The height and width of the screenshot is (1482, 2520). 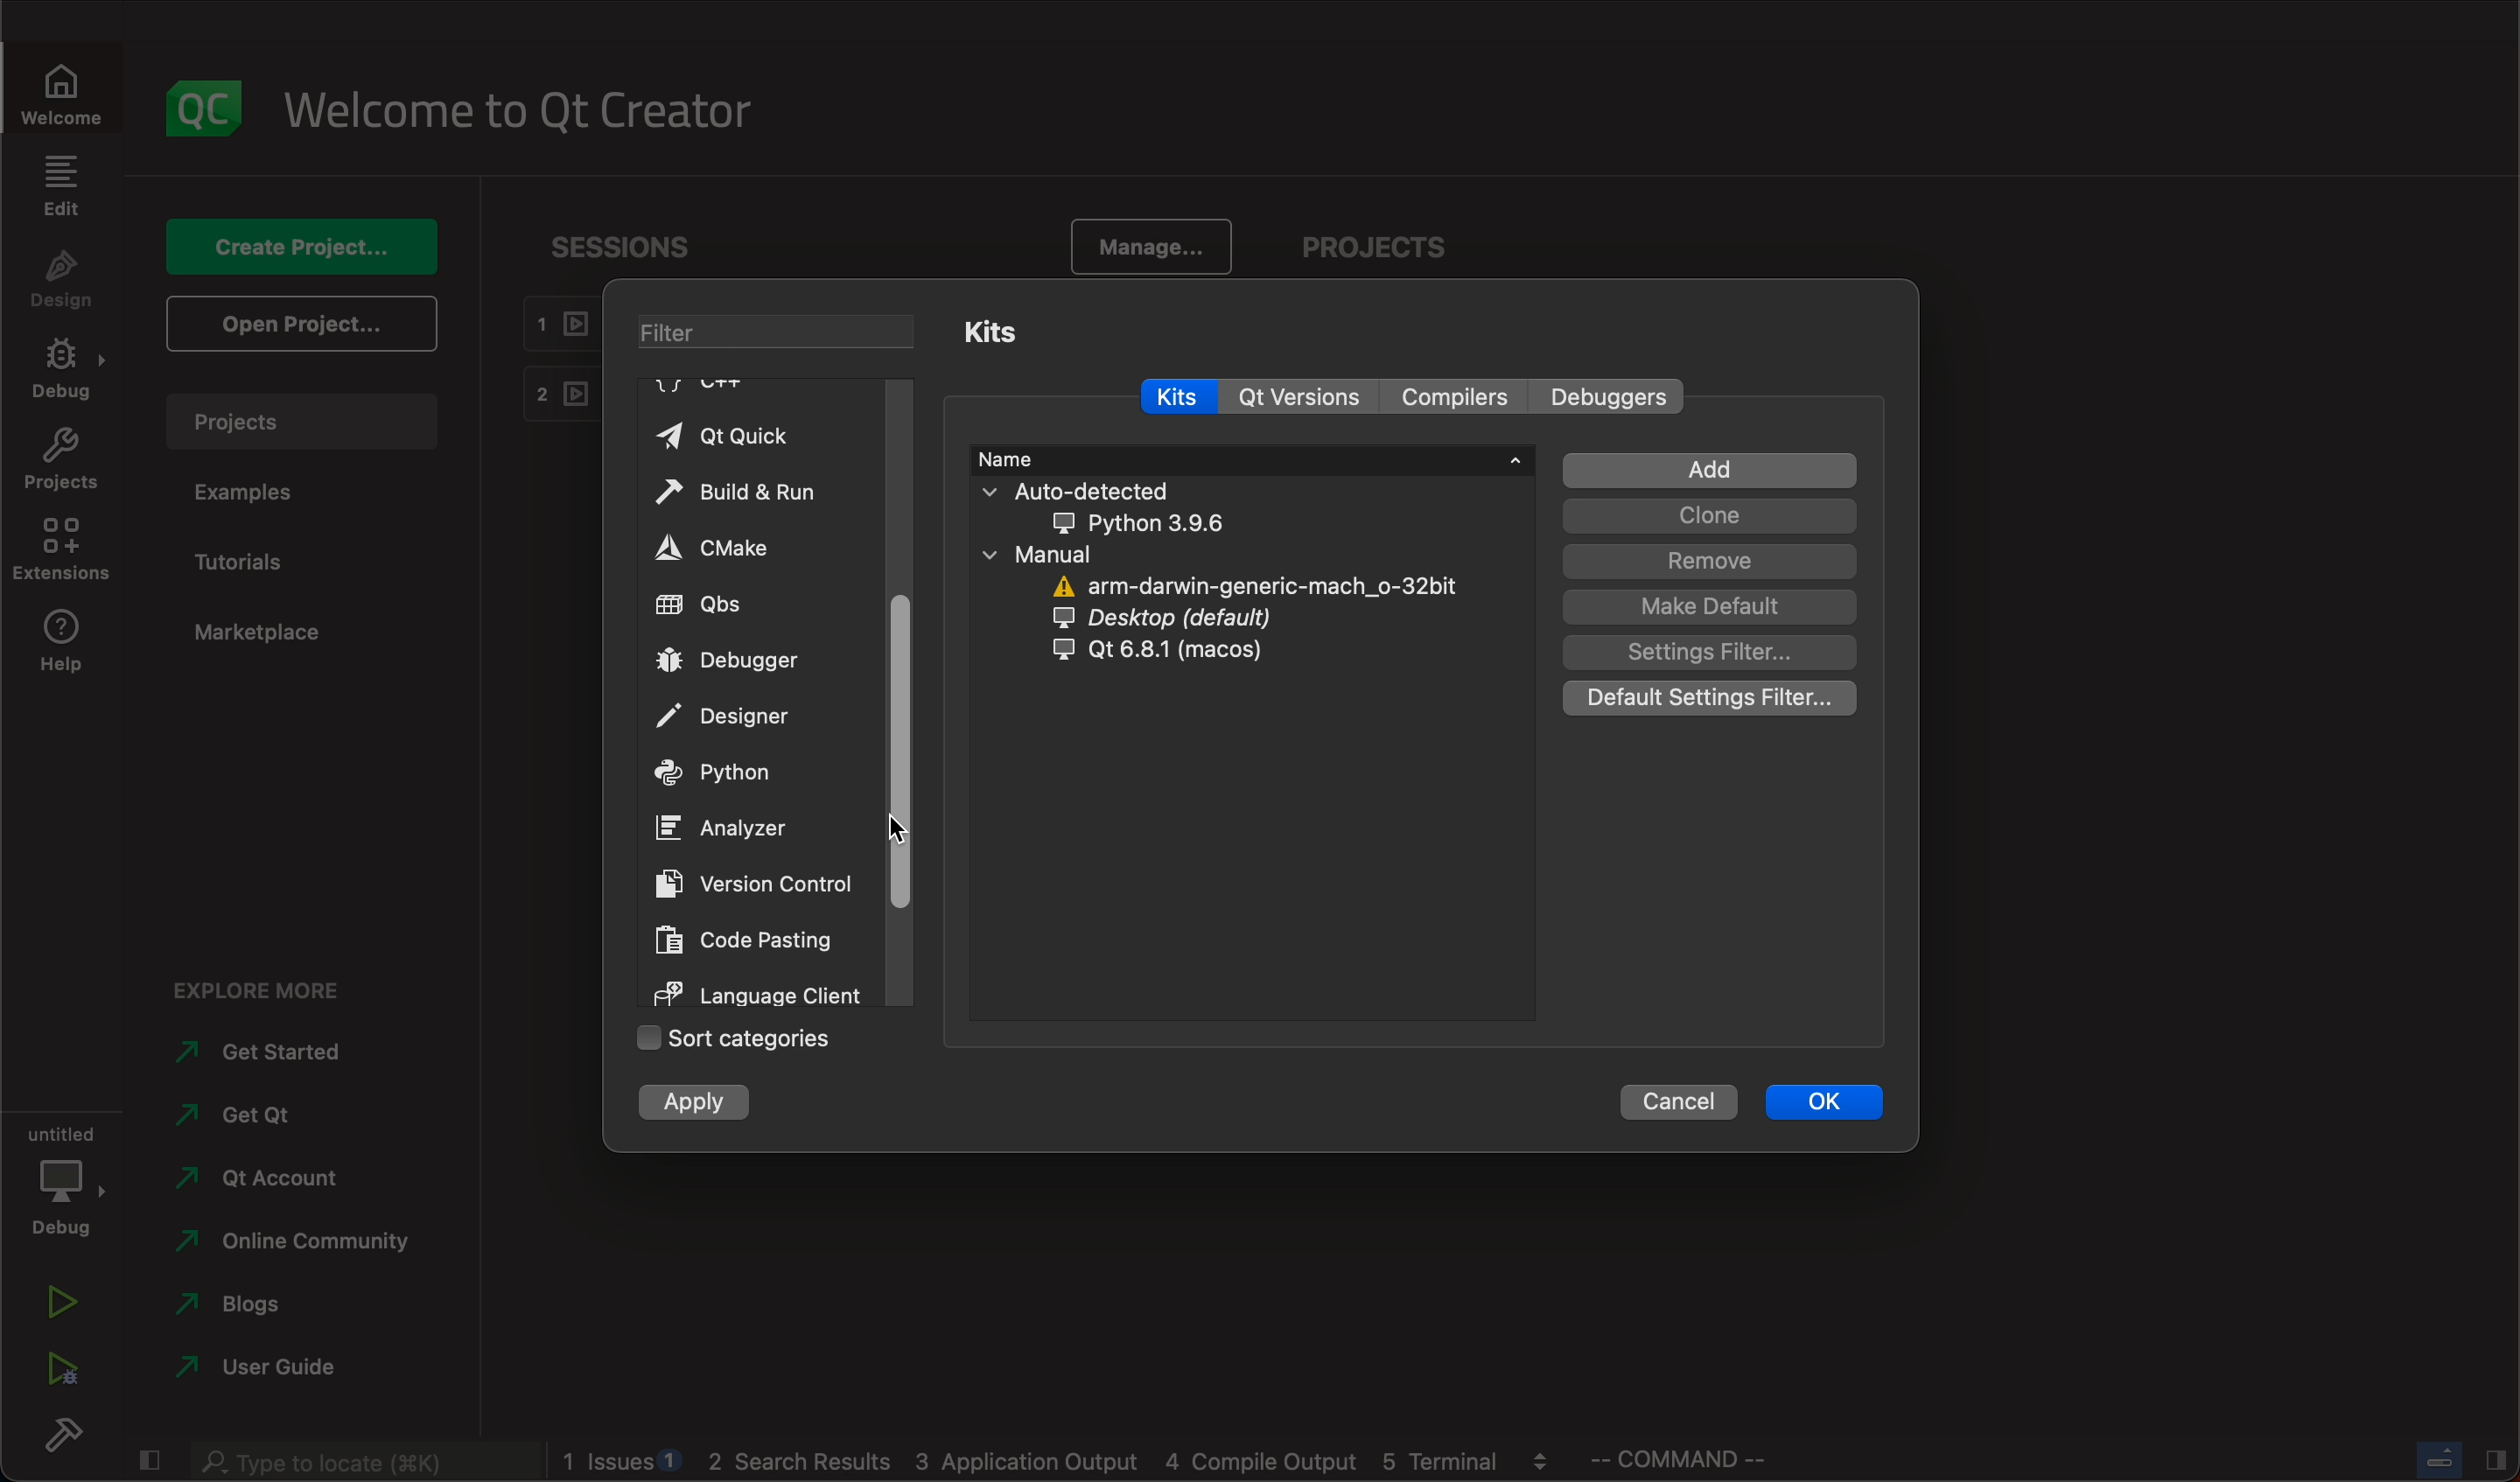 I want to click on remove, so click(x=1704, y=564).